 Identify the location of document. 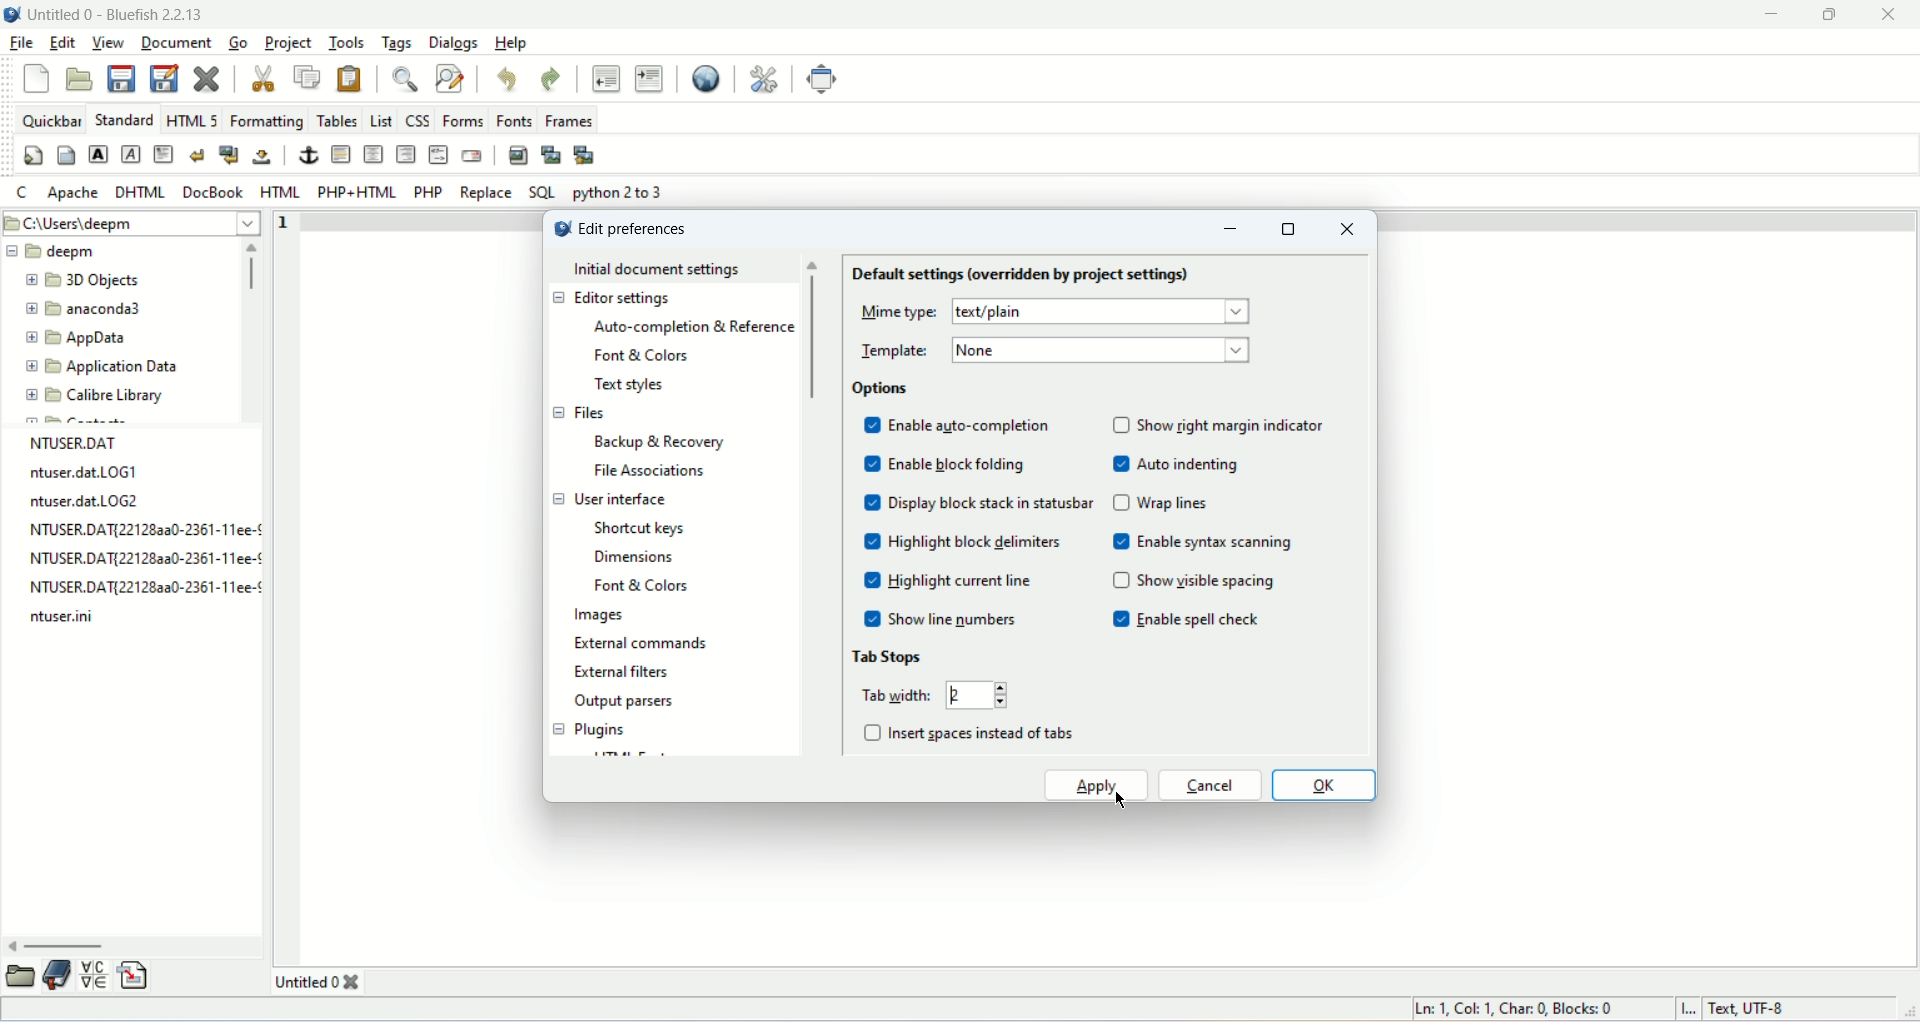
(177, 40).